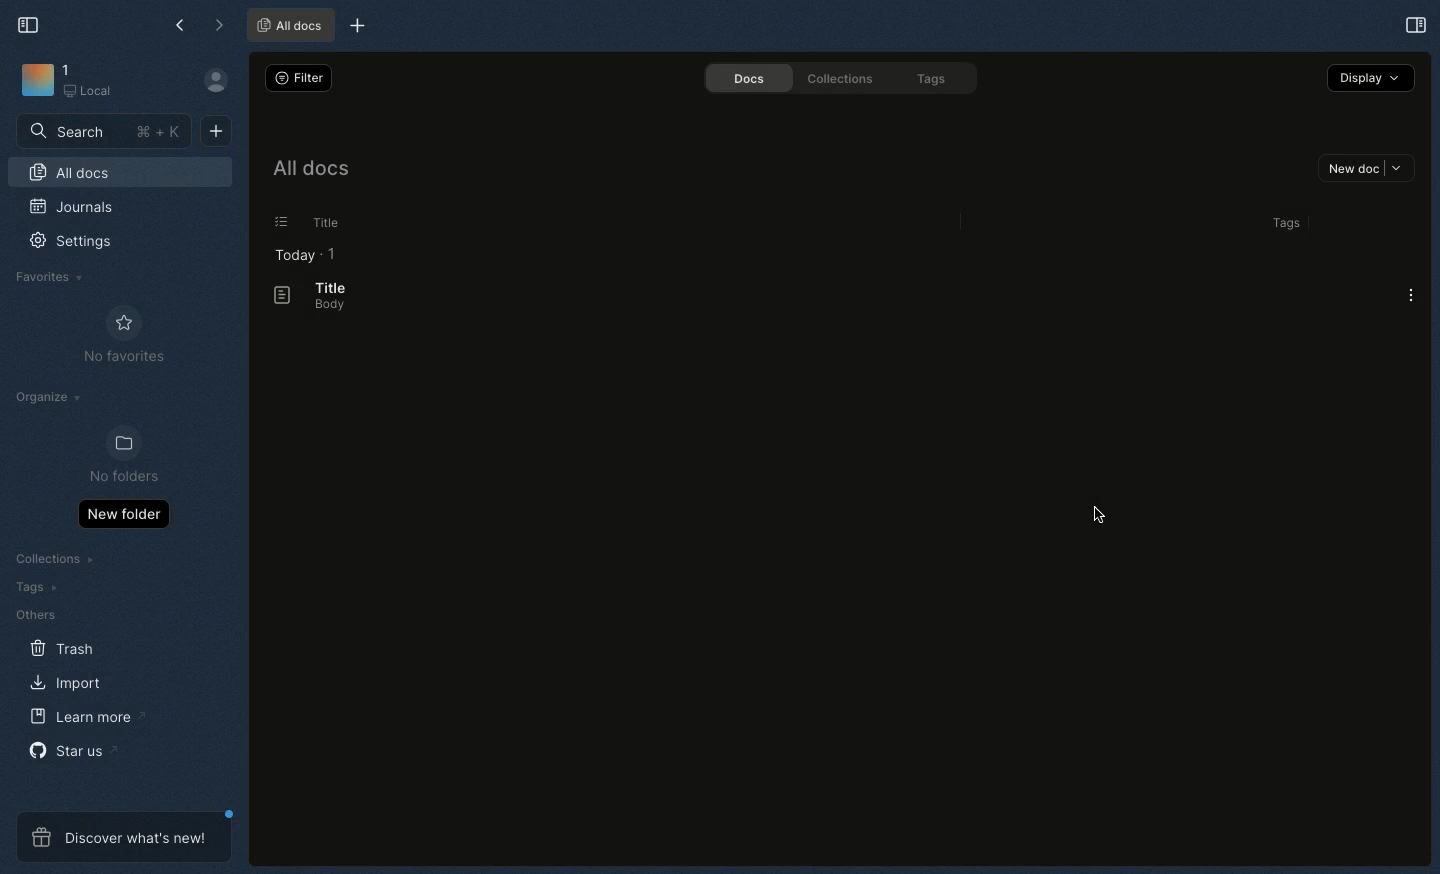  I want to click on Docs, so click(741, 78).